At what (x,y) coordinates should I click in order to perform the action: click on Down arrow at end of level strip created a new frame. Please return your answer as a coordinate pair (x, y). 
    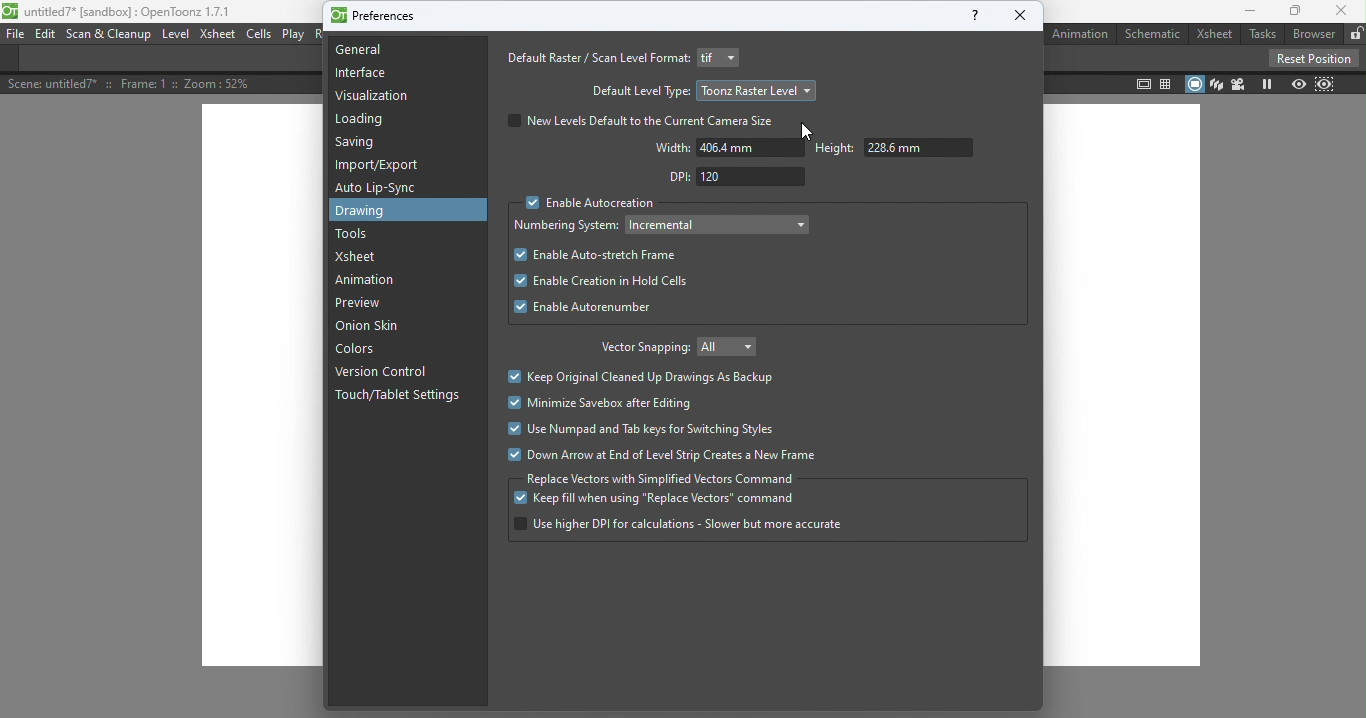
    Looking at the image, I should click on (675, 455).